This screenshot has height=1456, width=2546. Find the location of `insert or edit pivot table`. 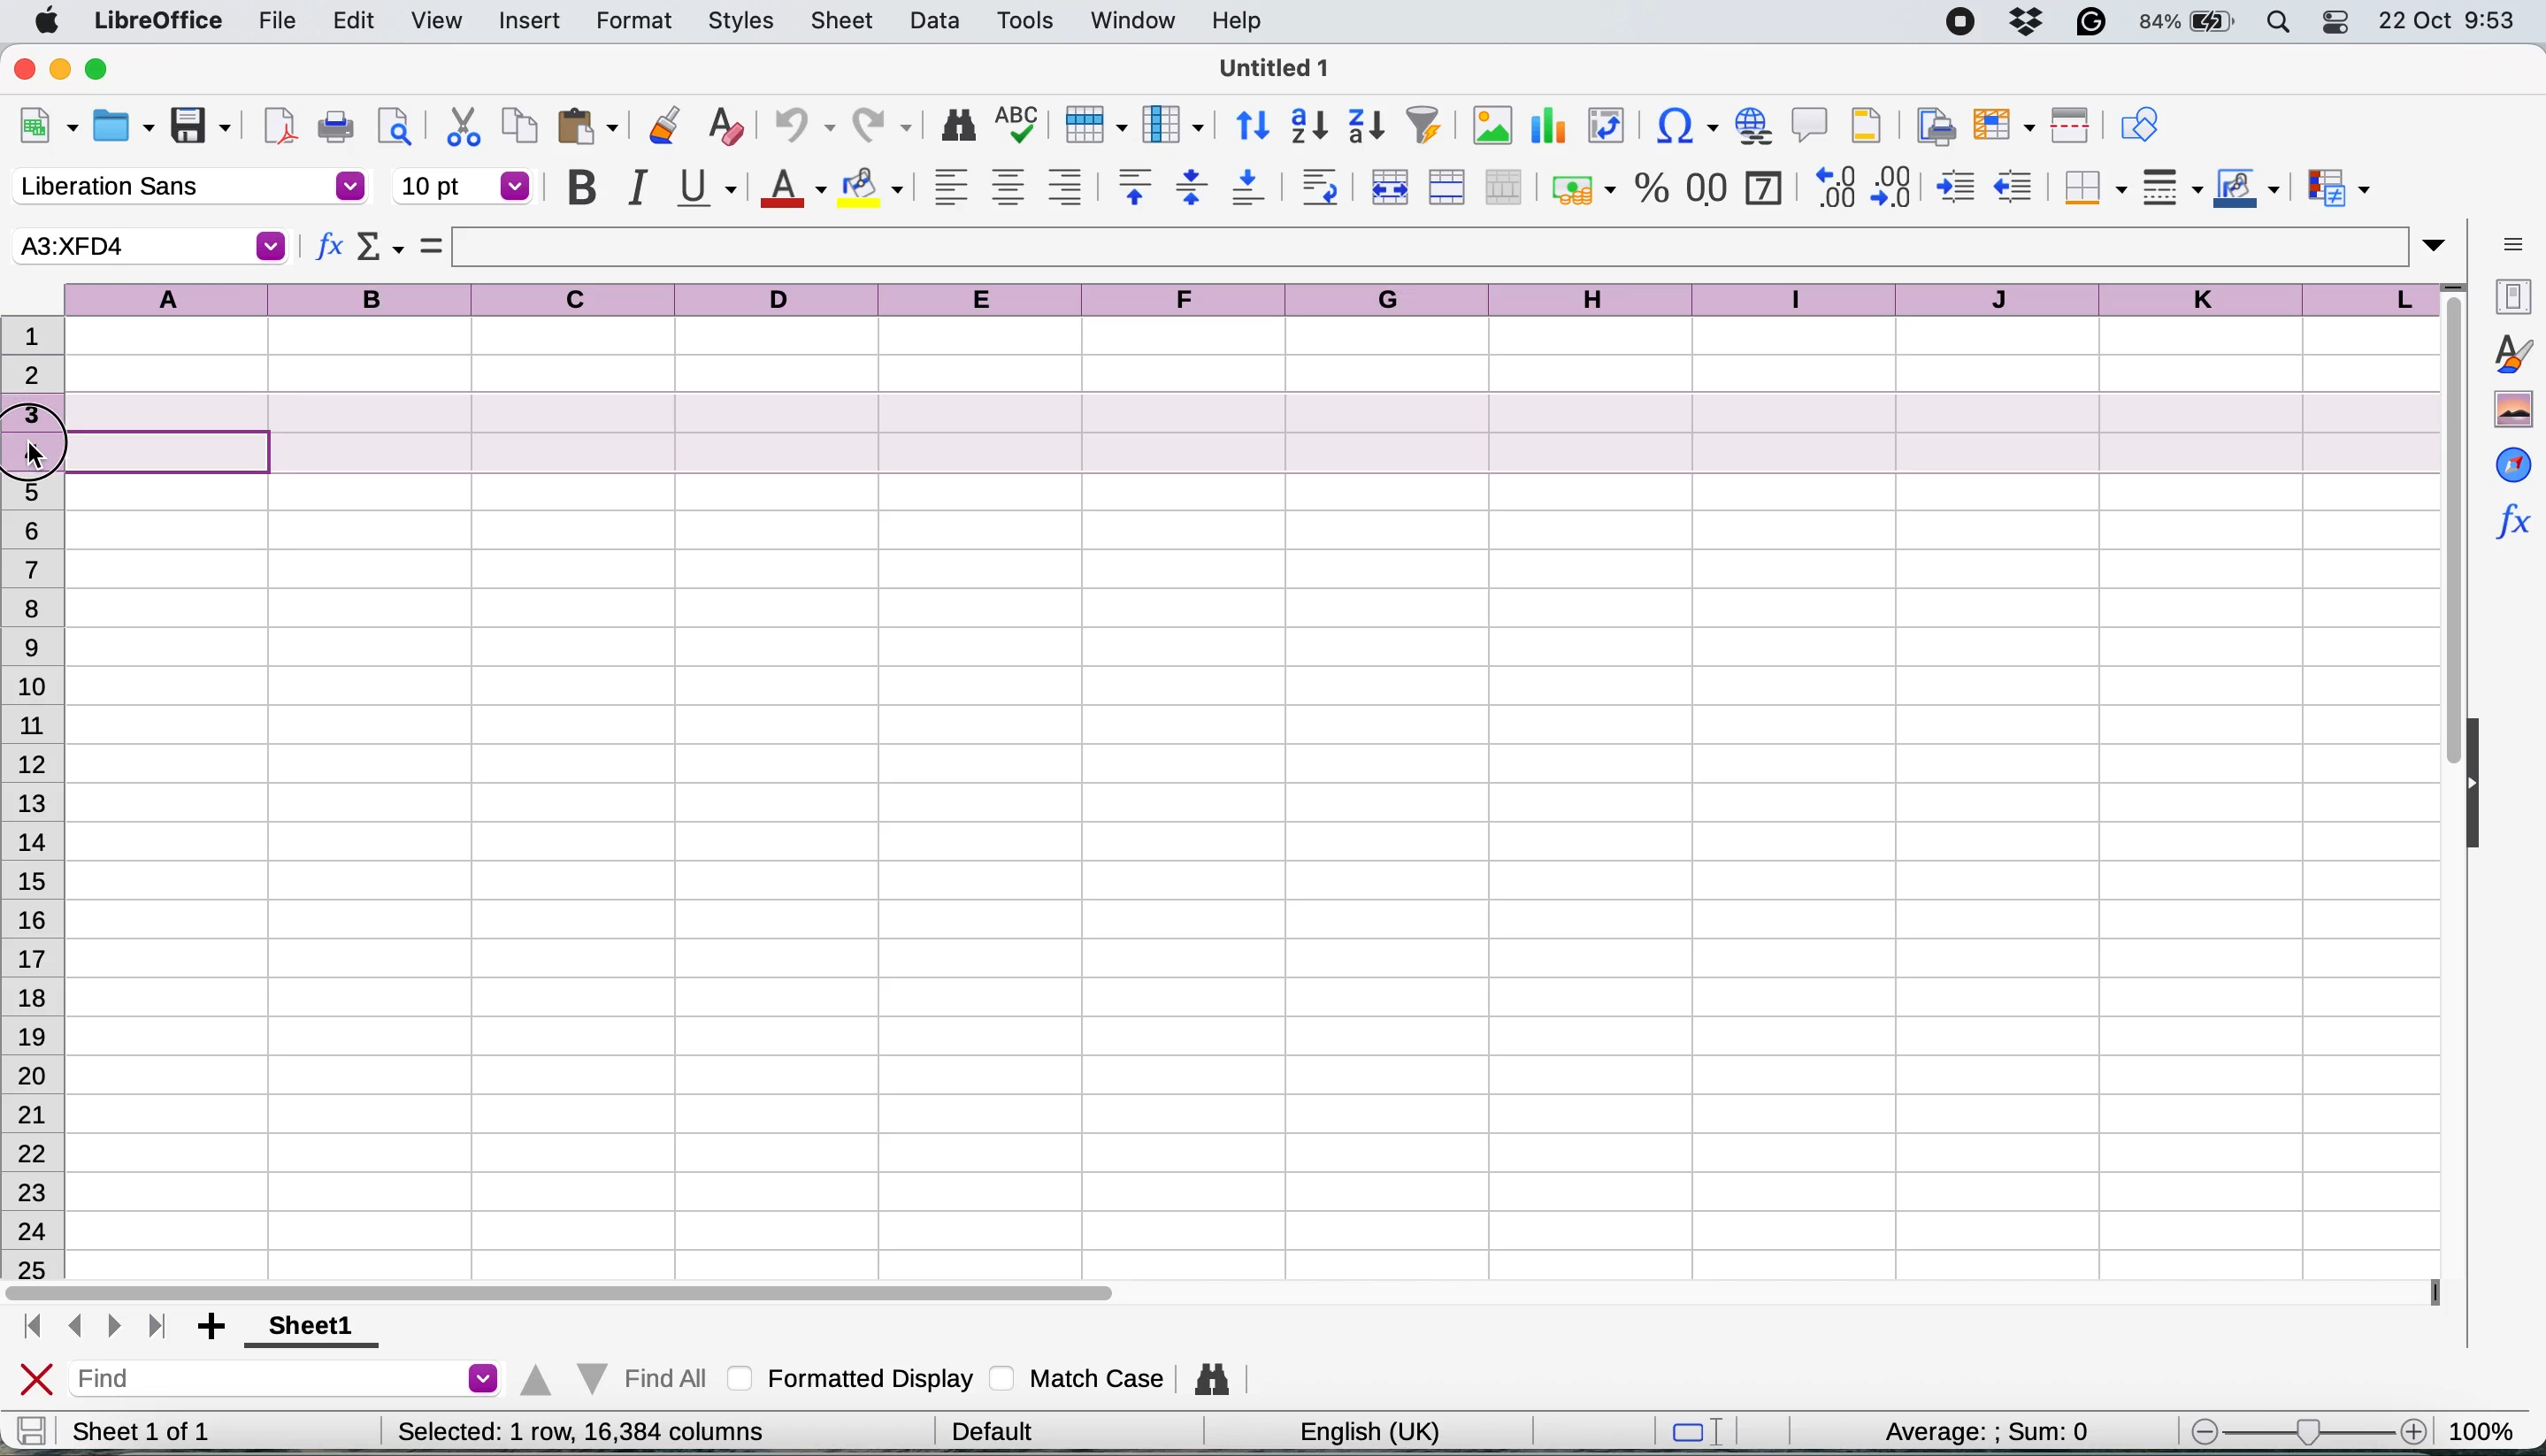

insert or edit pivot table is located at coordinates (1600, 126).